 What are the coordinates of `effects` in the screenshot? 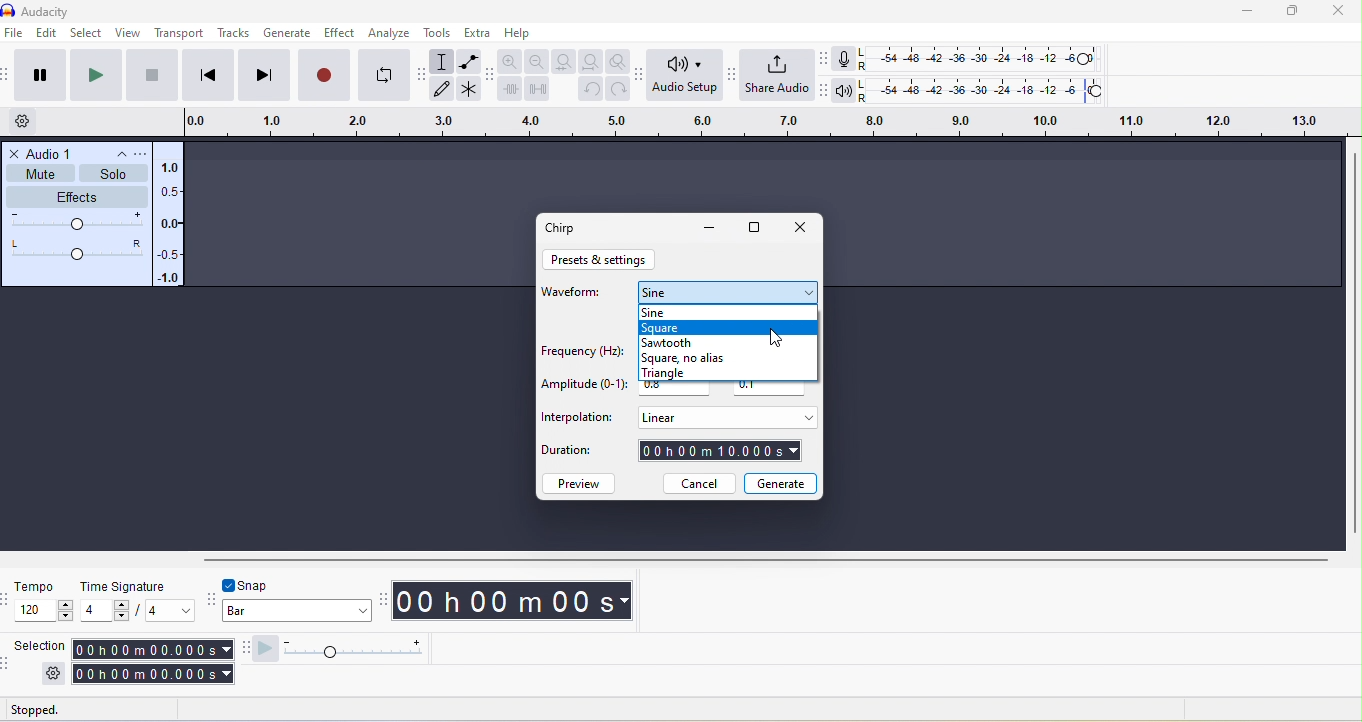 It's located at (79, 196).